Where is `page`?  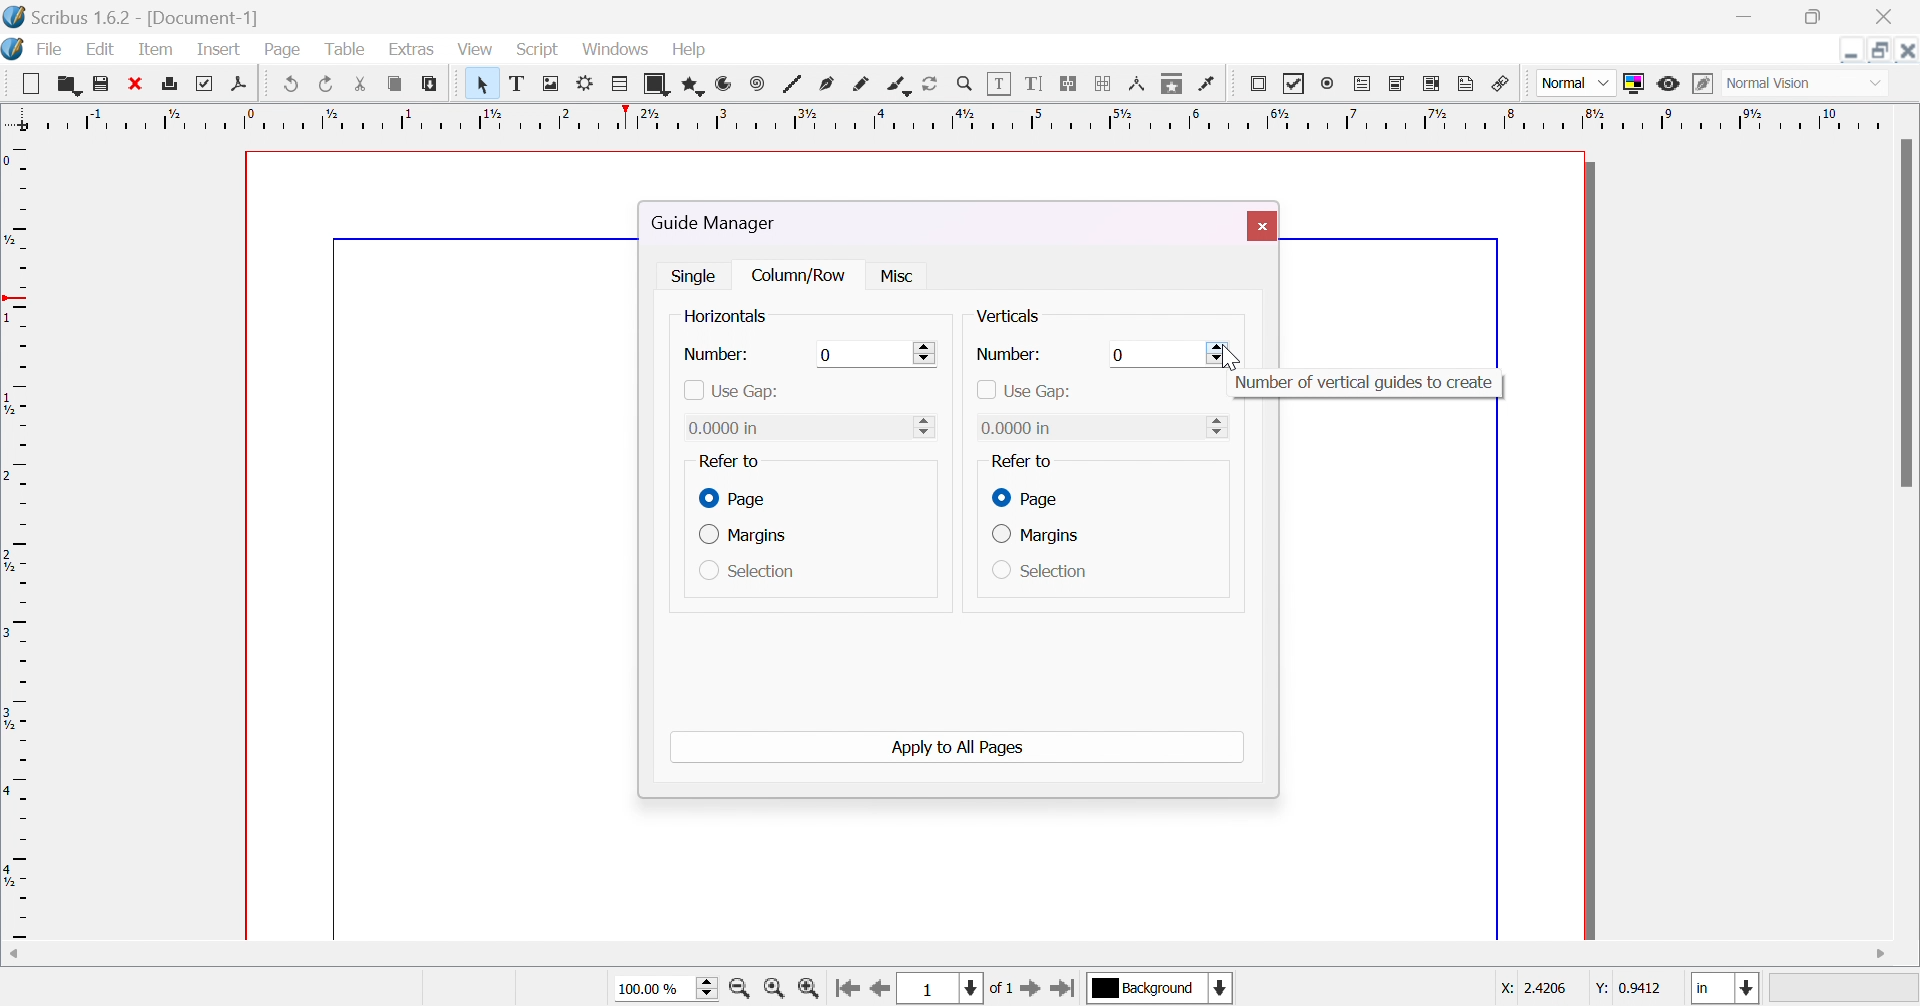 page is located at coordinates (283, 46).